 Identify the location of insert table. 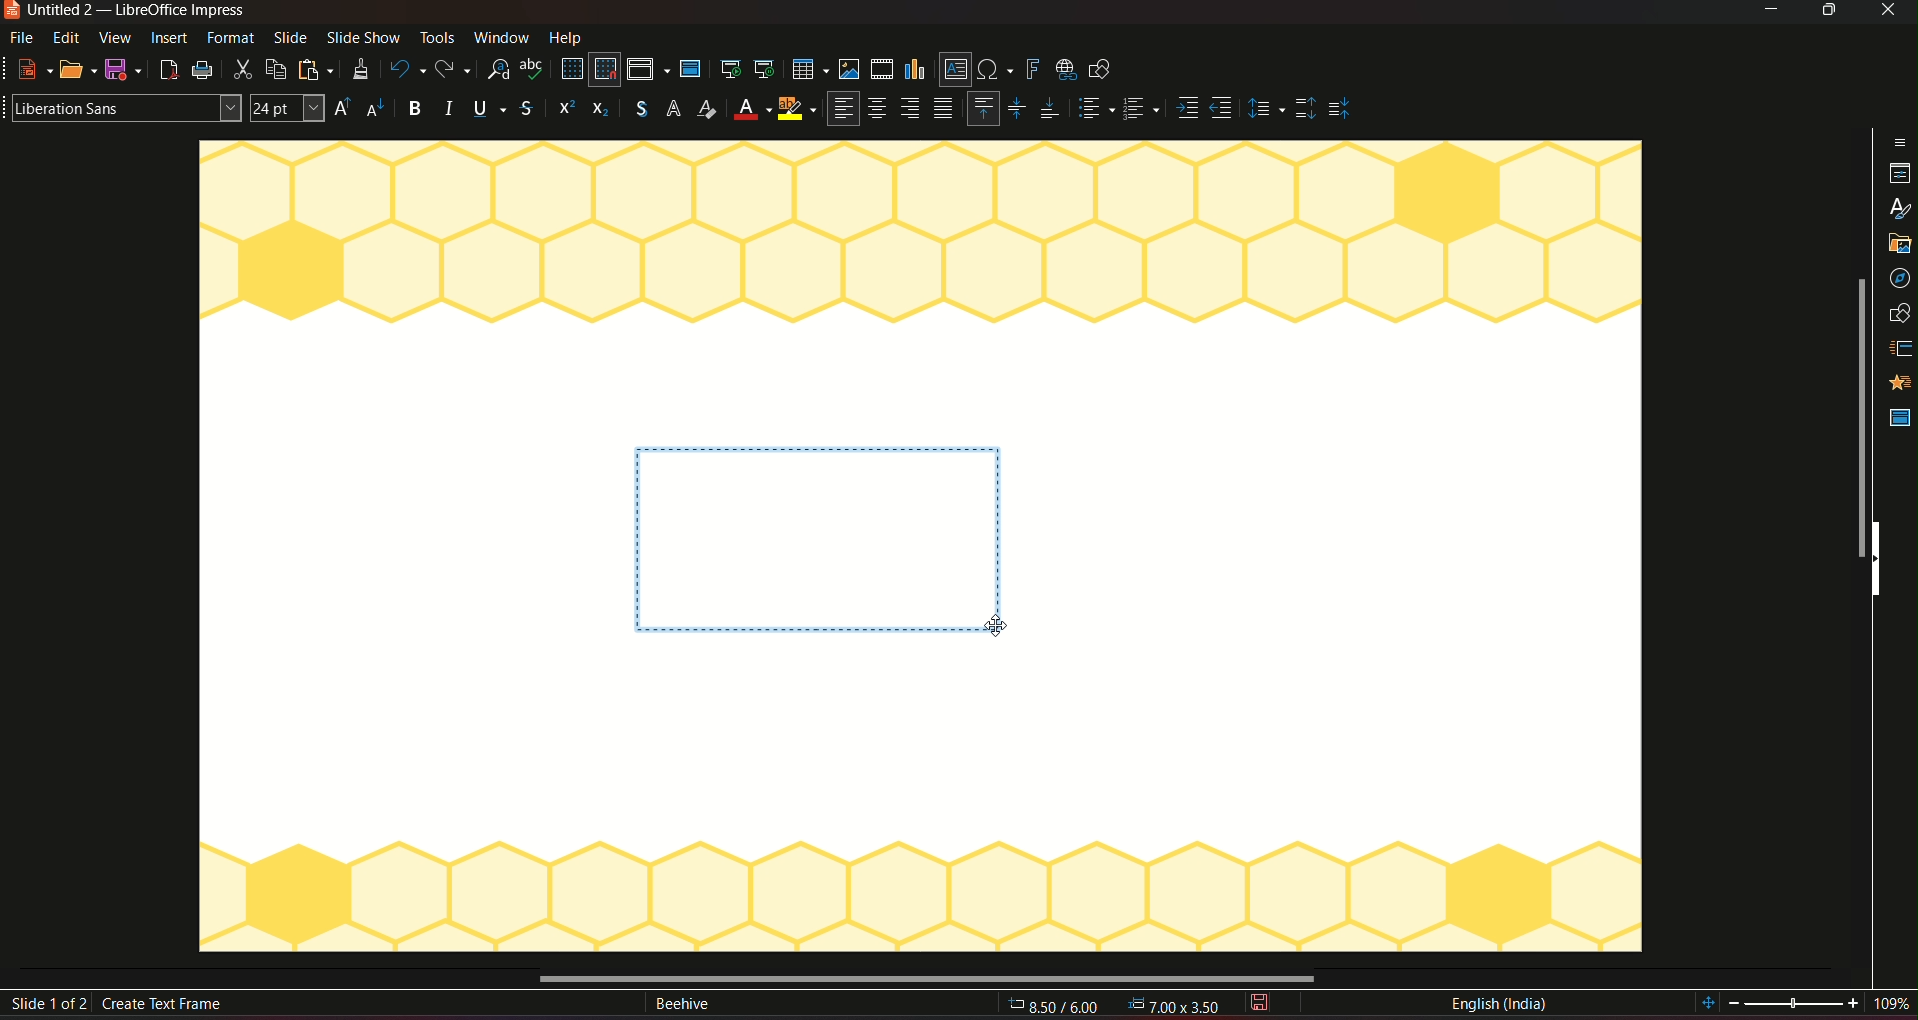
(807, 69).